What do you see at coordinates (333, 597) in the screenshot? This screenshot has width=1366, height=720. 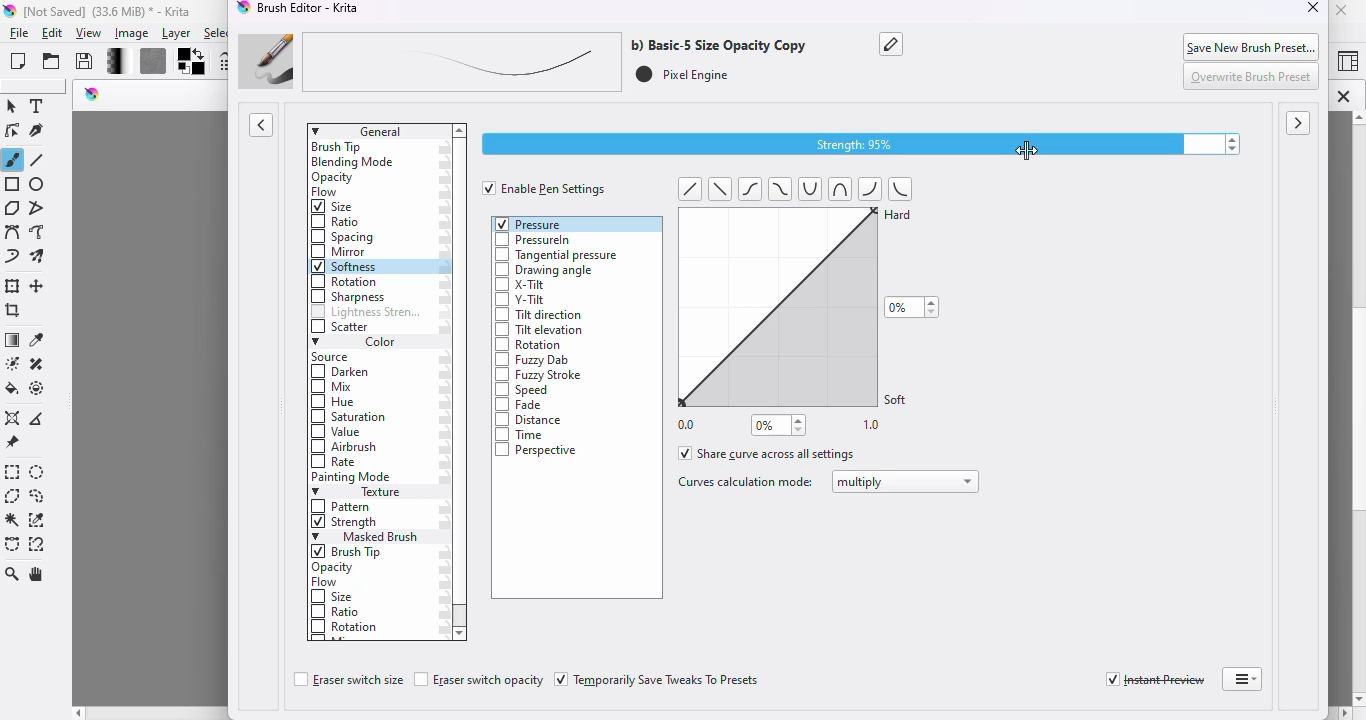 I see `size` at bounding box center [333, 597].